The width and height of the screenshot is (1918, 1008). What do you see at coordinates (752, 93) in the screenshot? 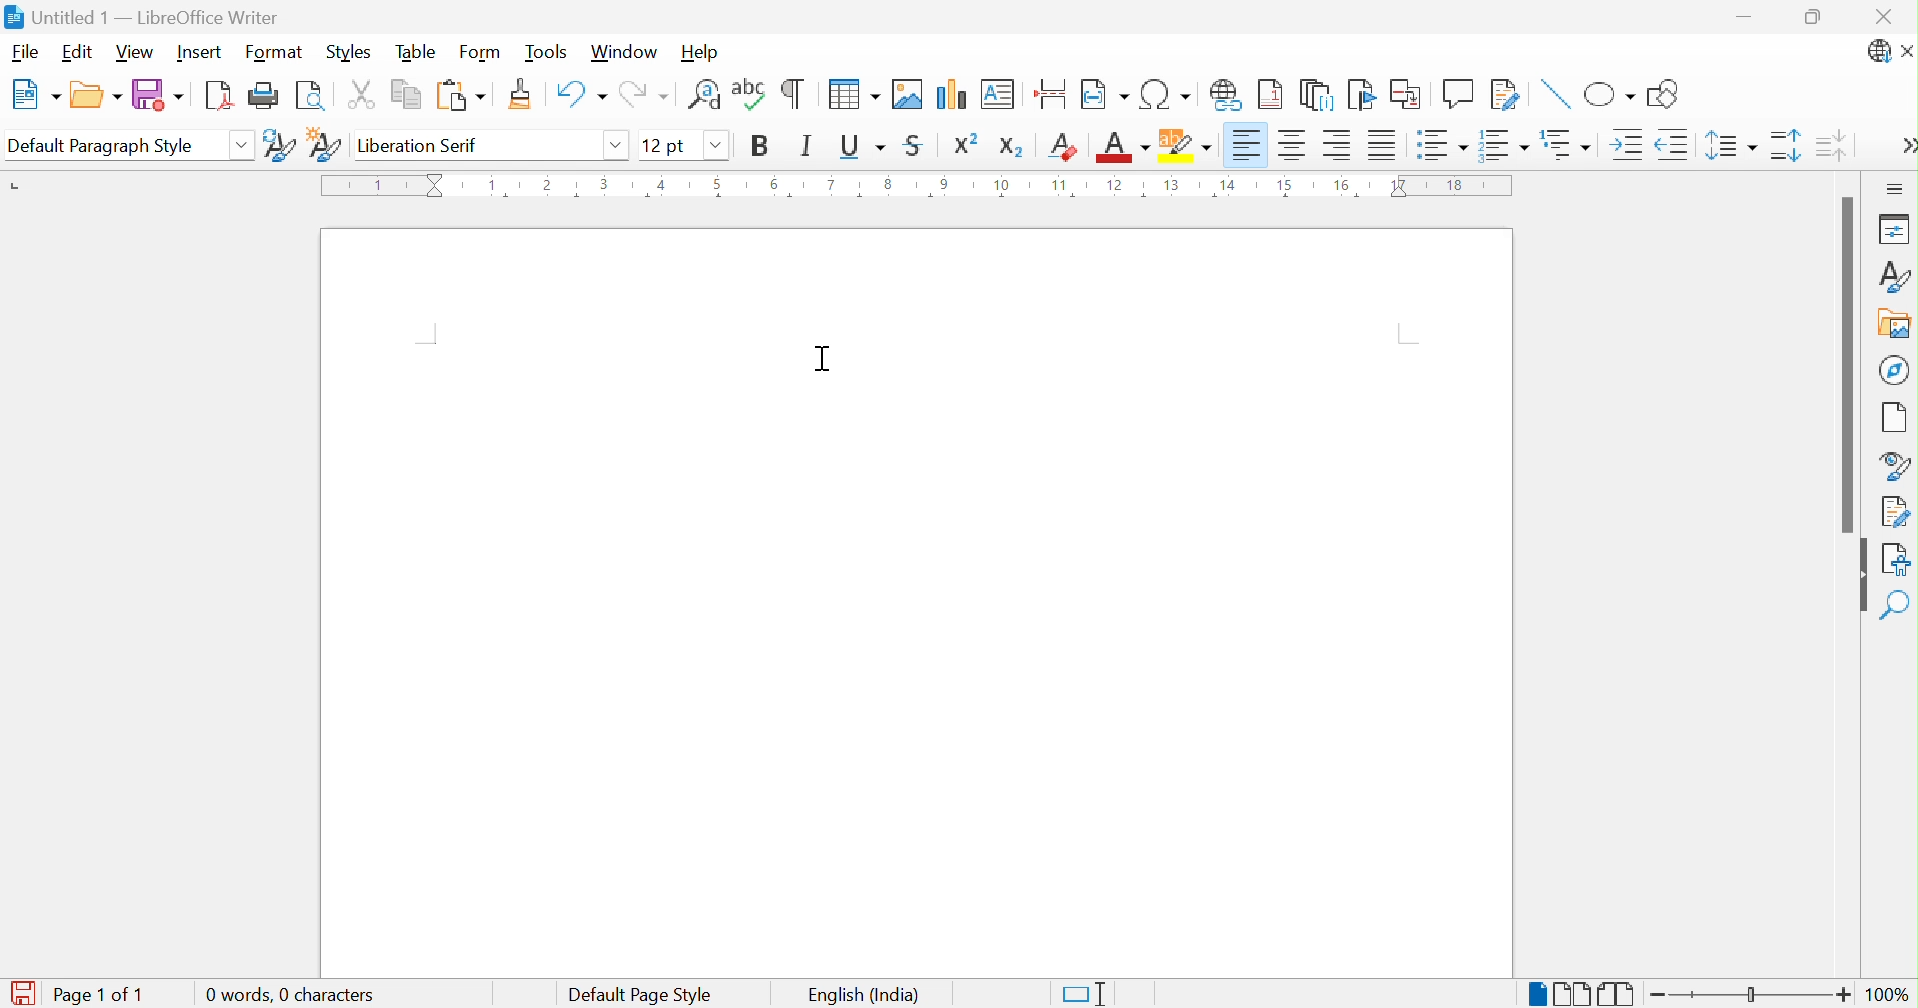
I see `Check spelling` at bounding box center [752, 93].